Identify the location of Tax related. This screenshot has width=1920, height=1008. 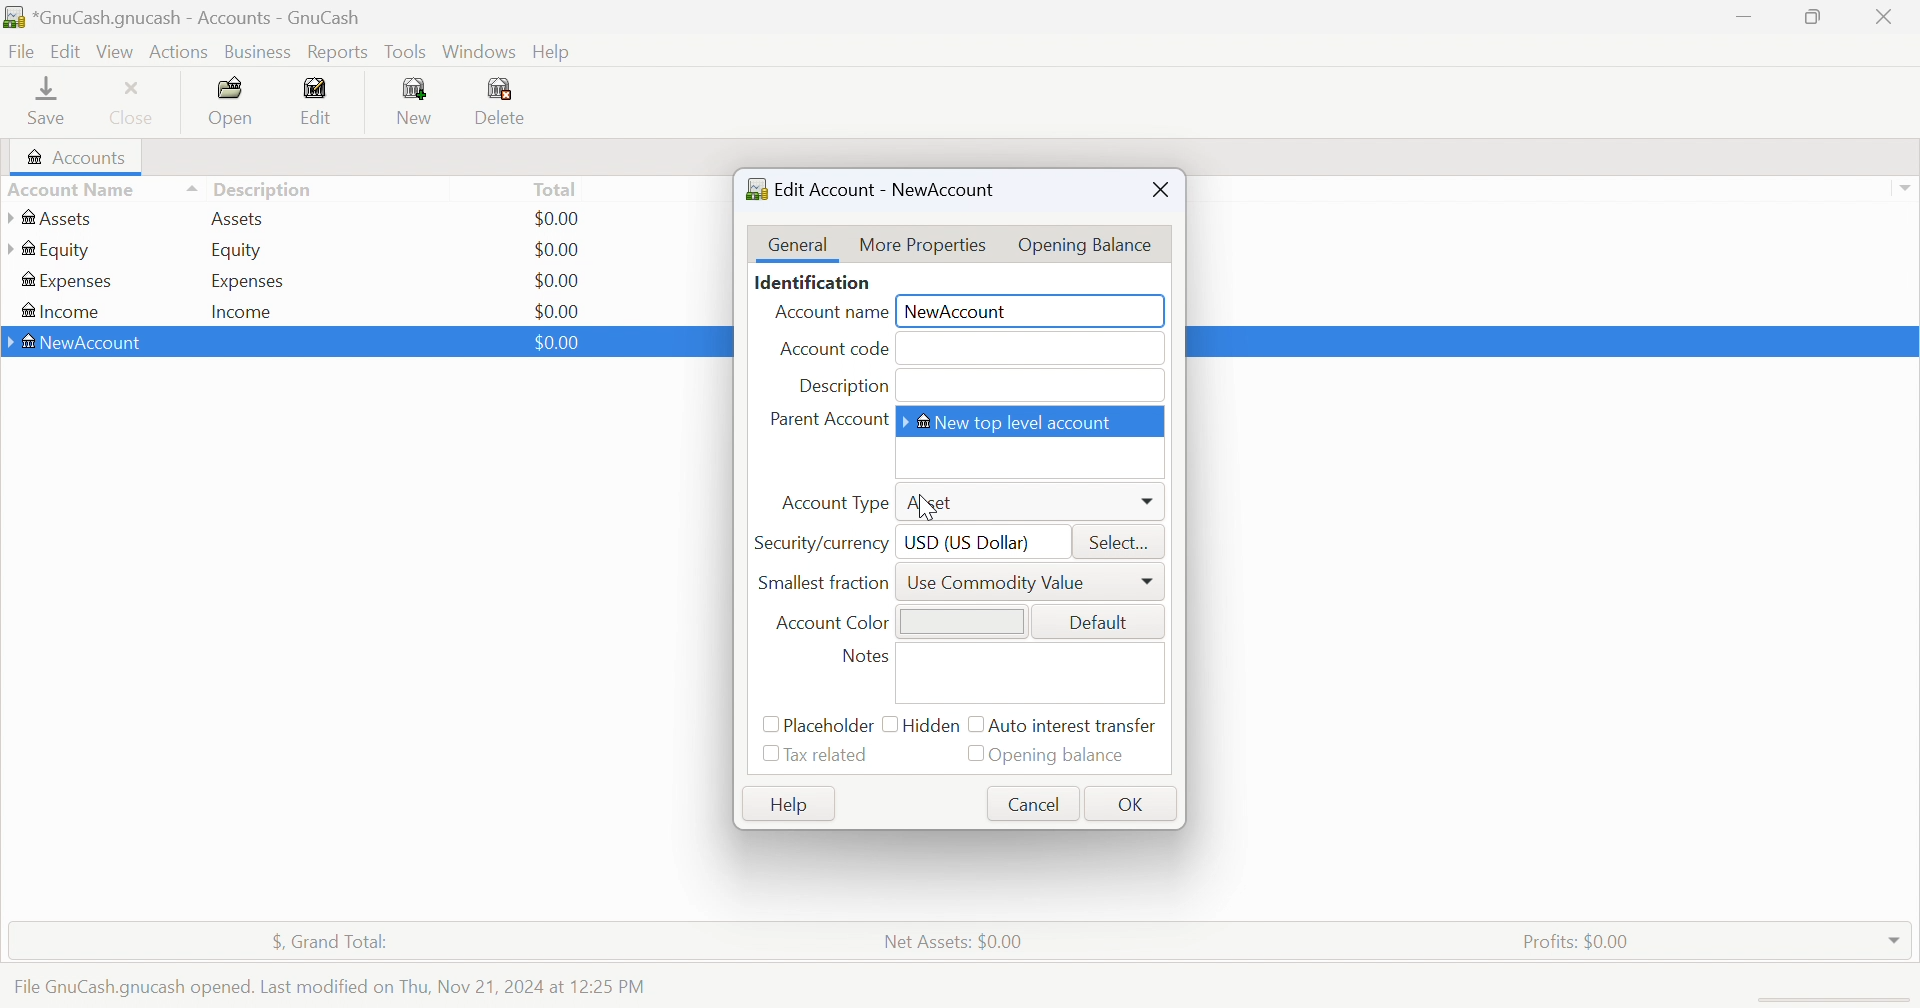
(831, 755).